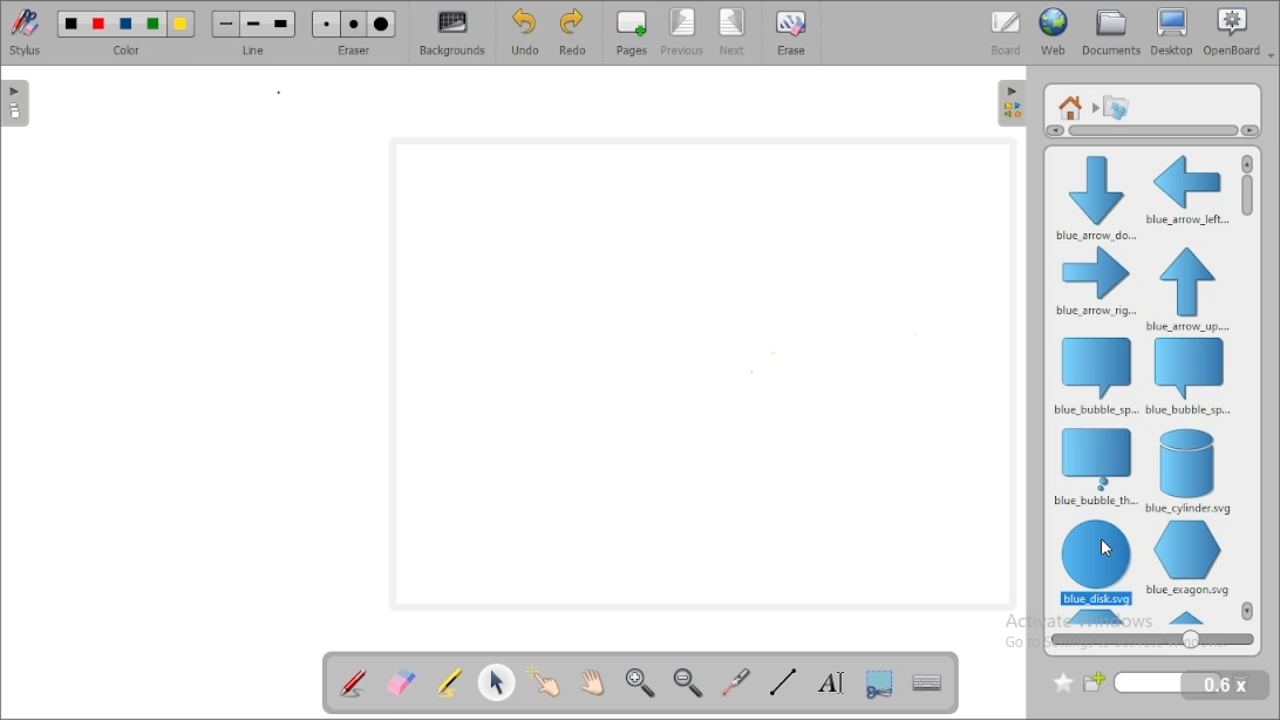 The image size is (1280, 720). I want to click on zoom in, so click(641, 683).